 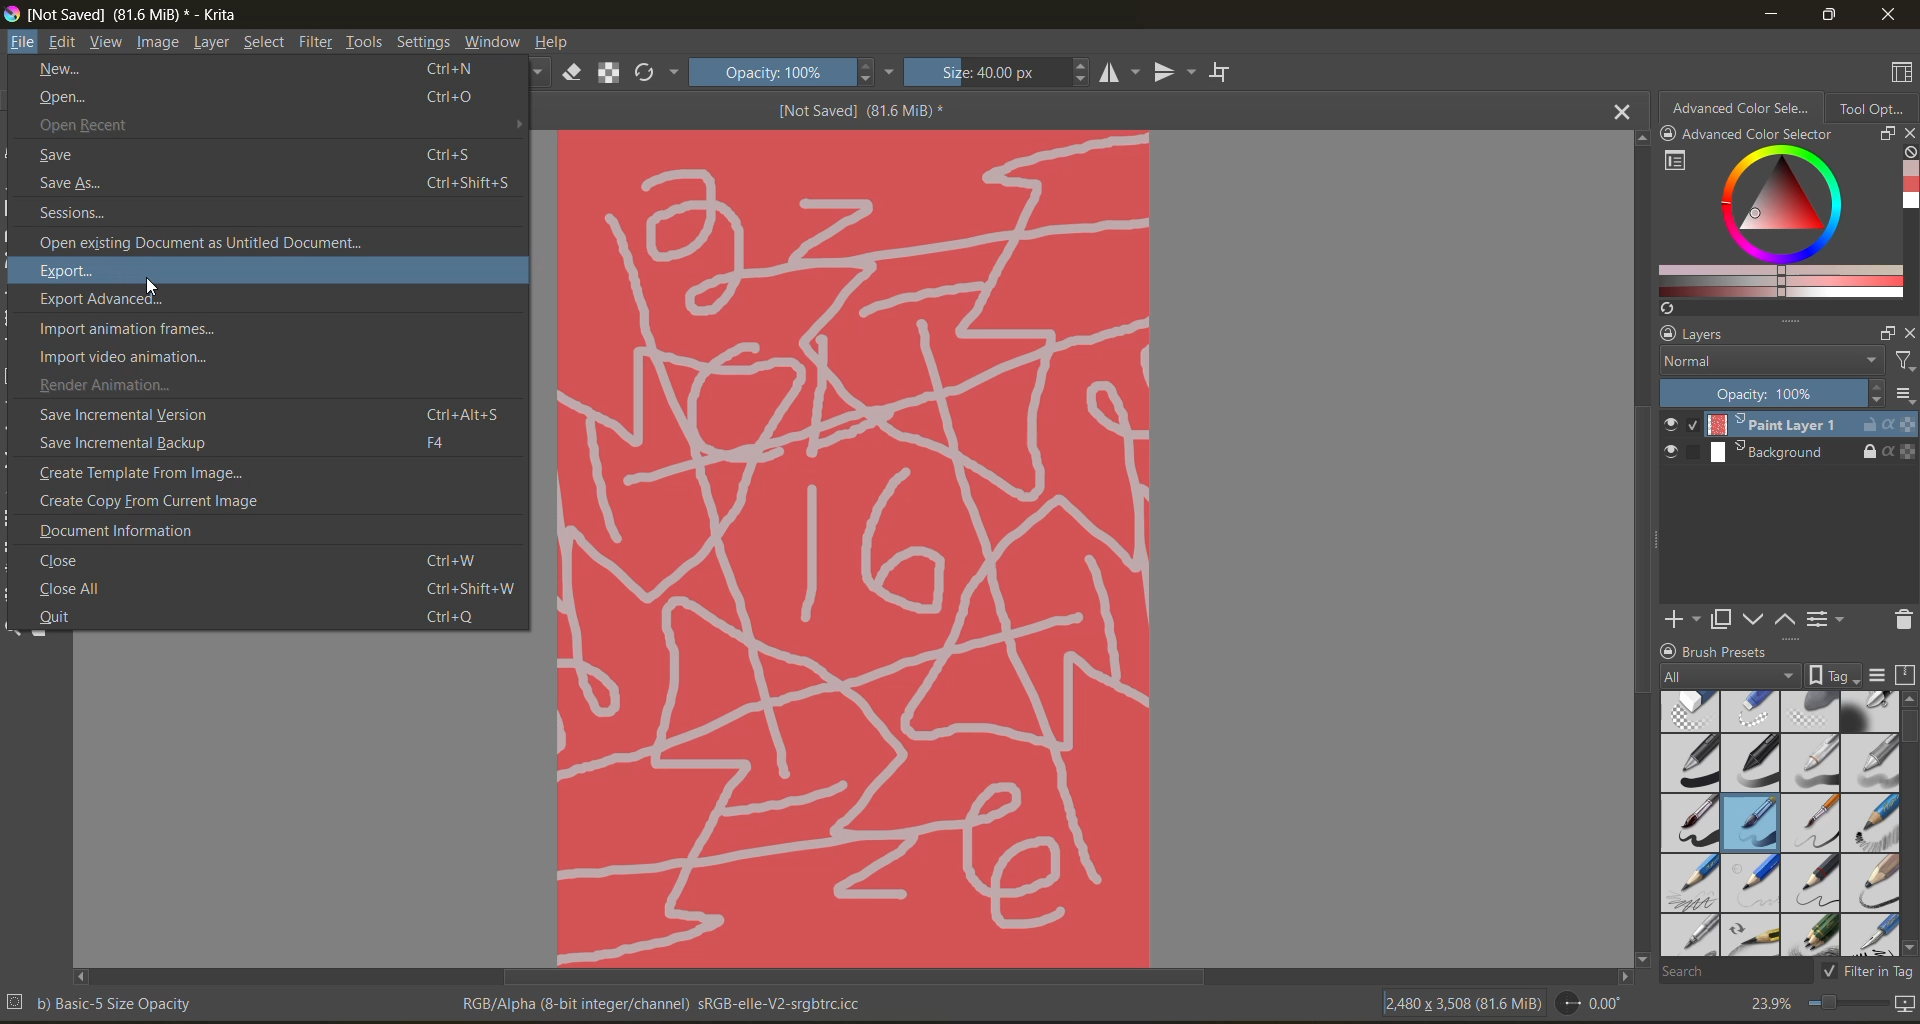 What do you see at coordinates (367, 42) in the screenshot?
I see `tools` at bounding box center [367, 42].